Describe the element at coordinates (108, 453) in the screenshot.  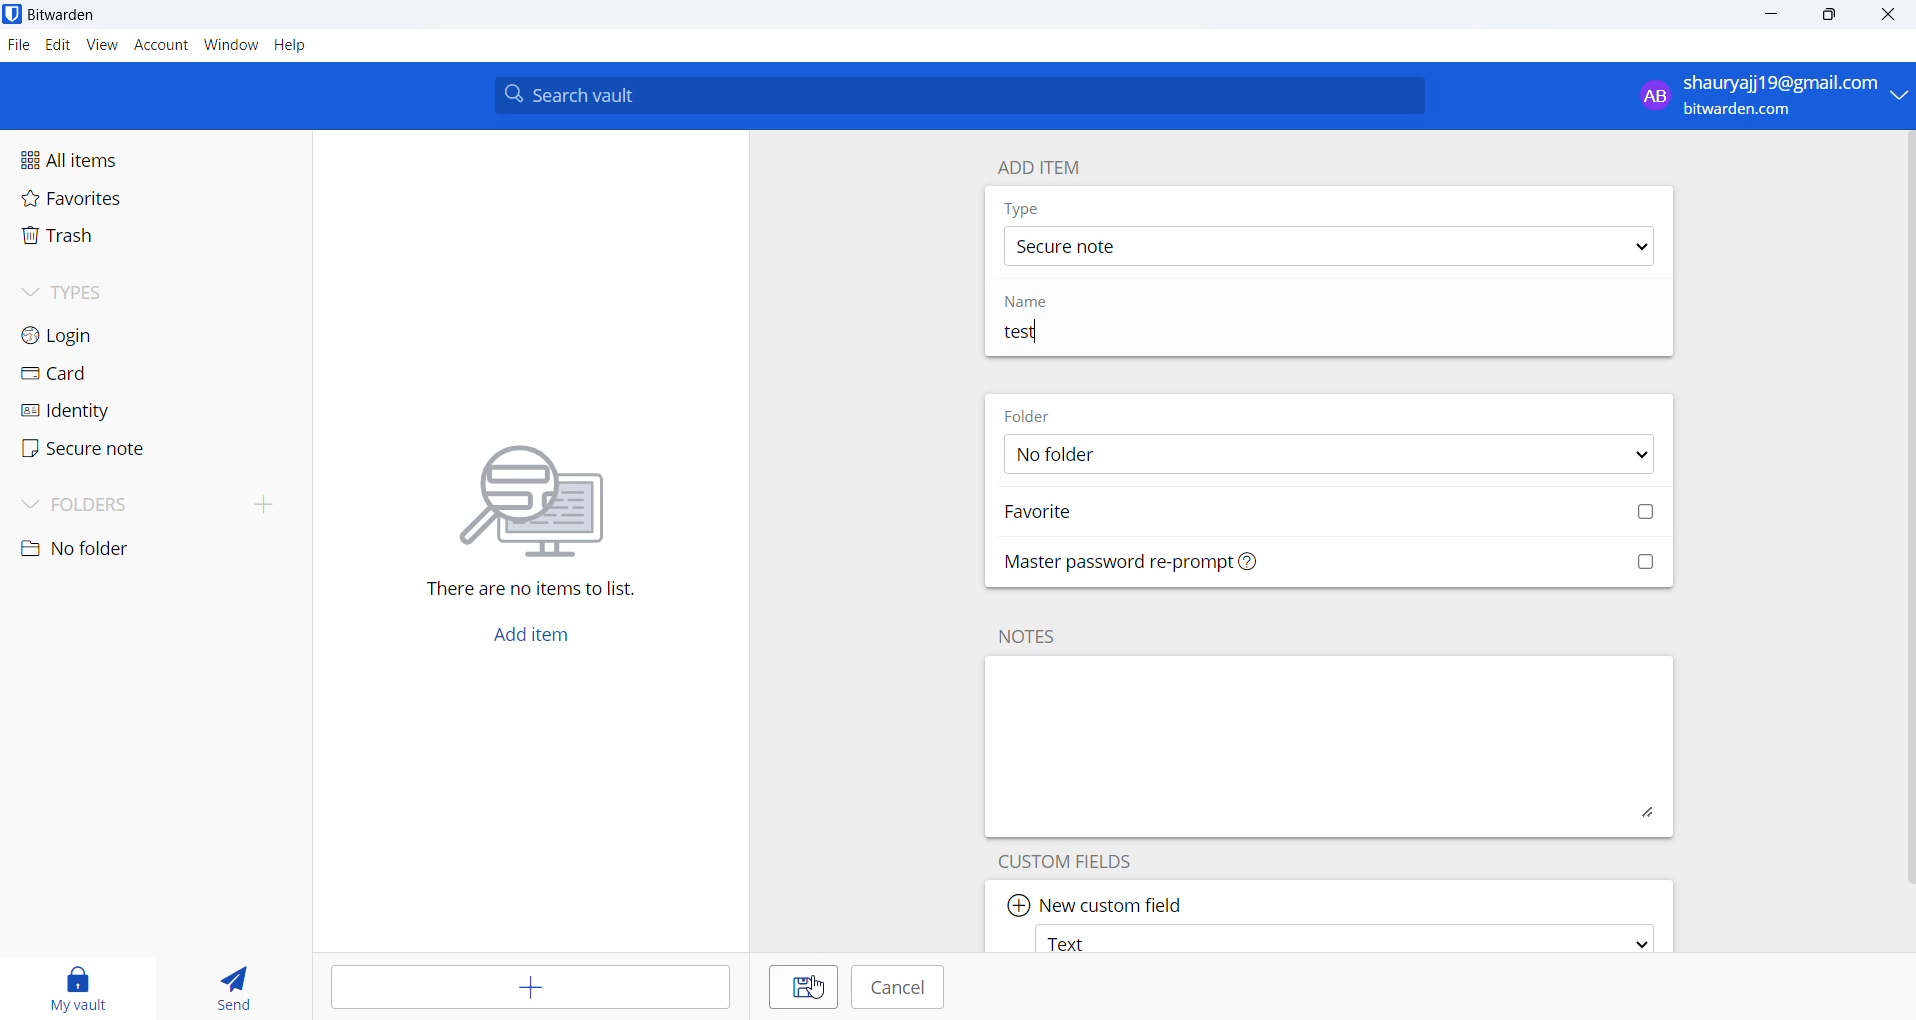
I see `secure note` at that location.